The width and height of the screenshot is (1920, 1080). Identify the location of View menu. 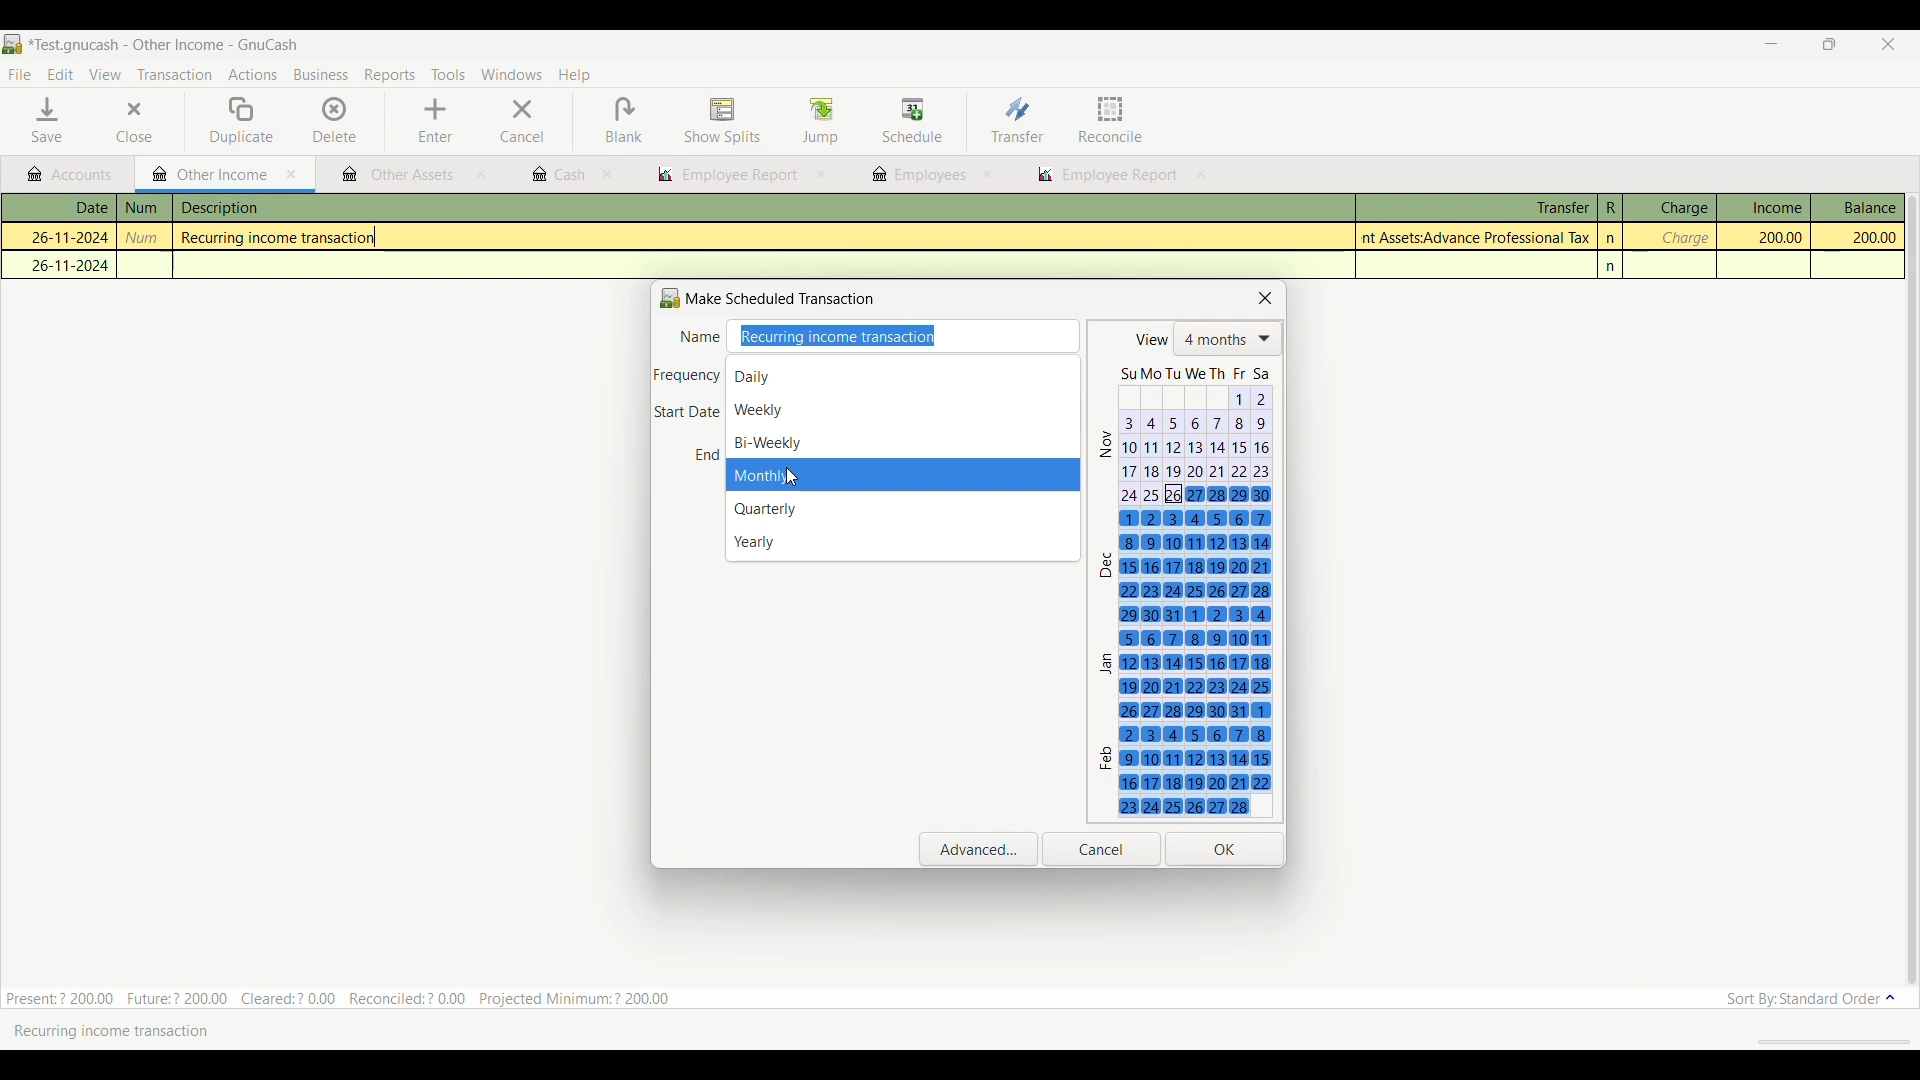
(104, 75).